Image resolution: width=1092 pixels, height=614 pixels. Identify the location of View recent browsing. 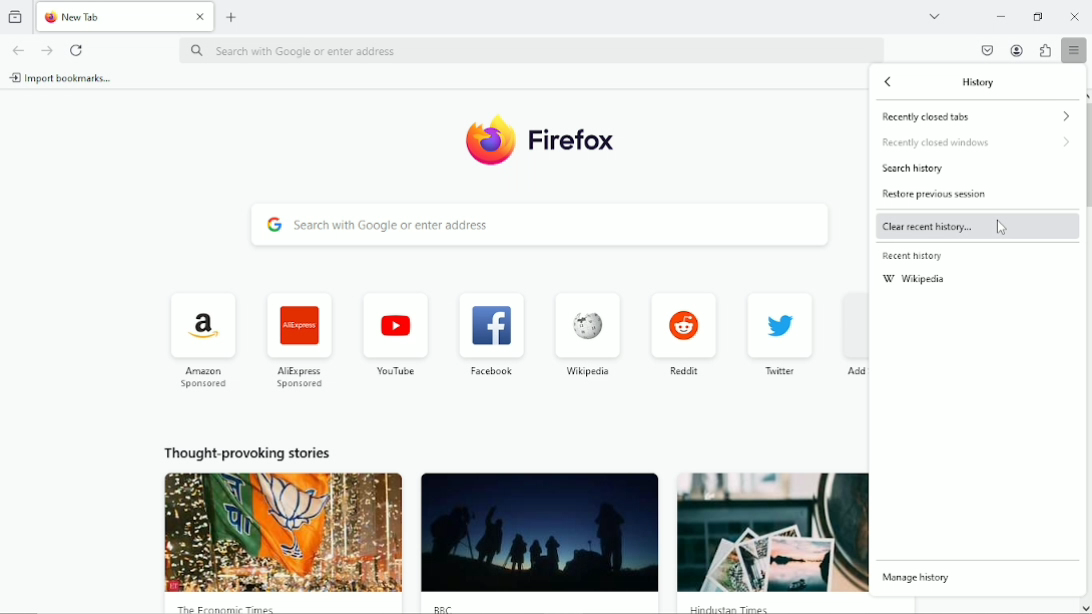
(14, 17).